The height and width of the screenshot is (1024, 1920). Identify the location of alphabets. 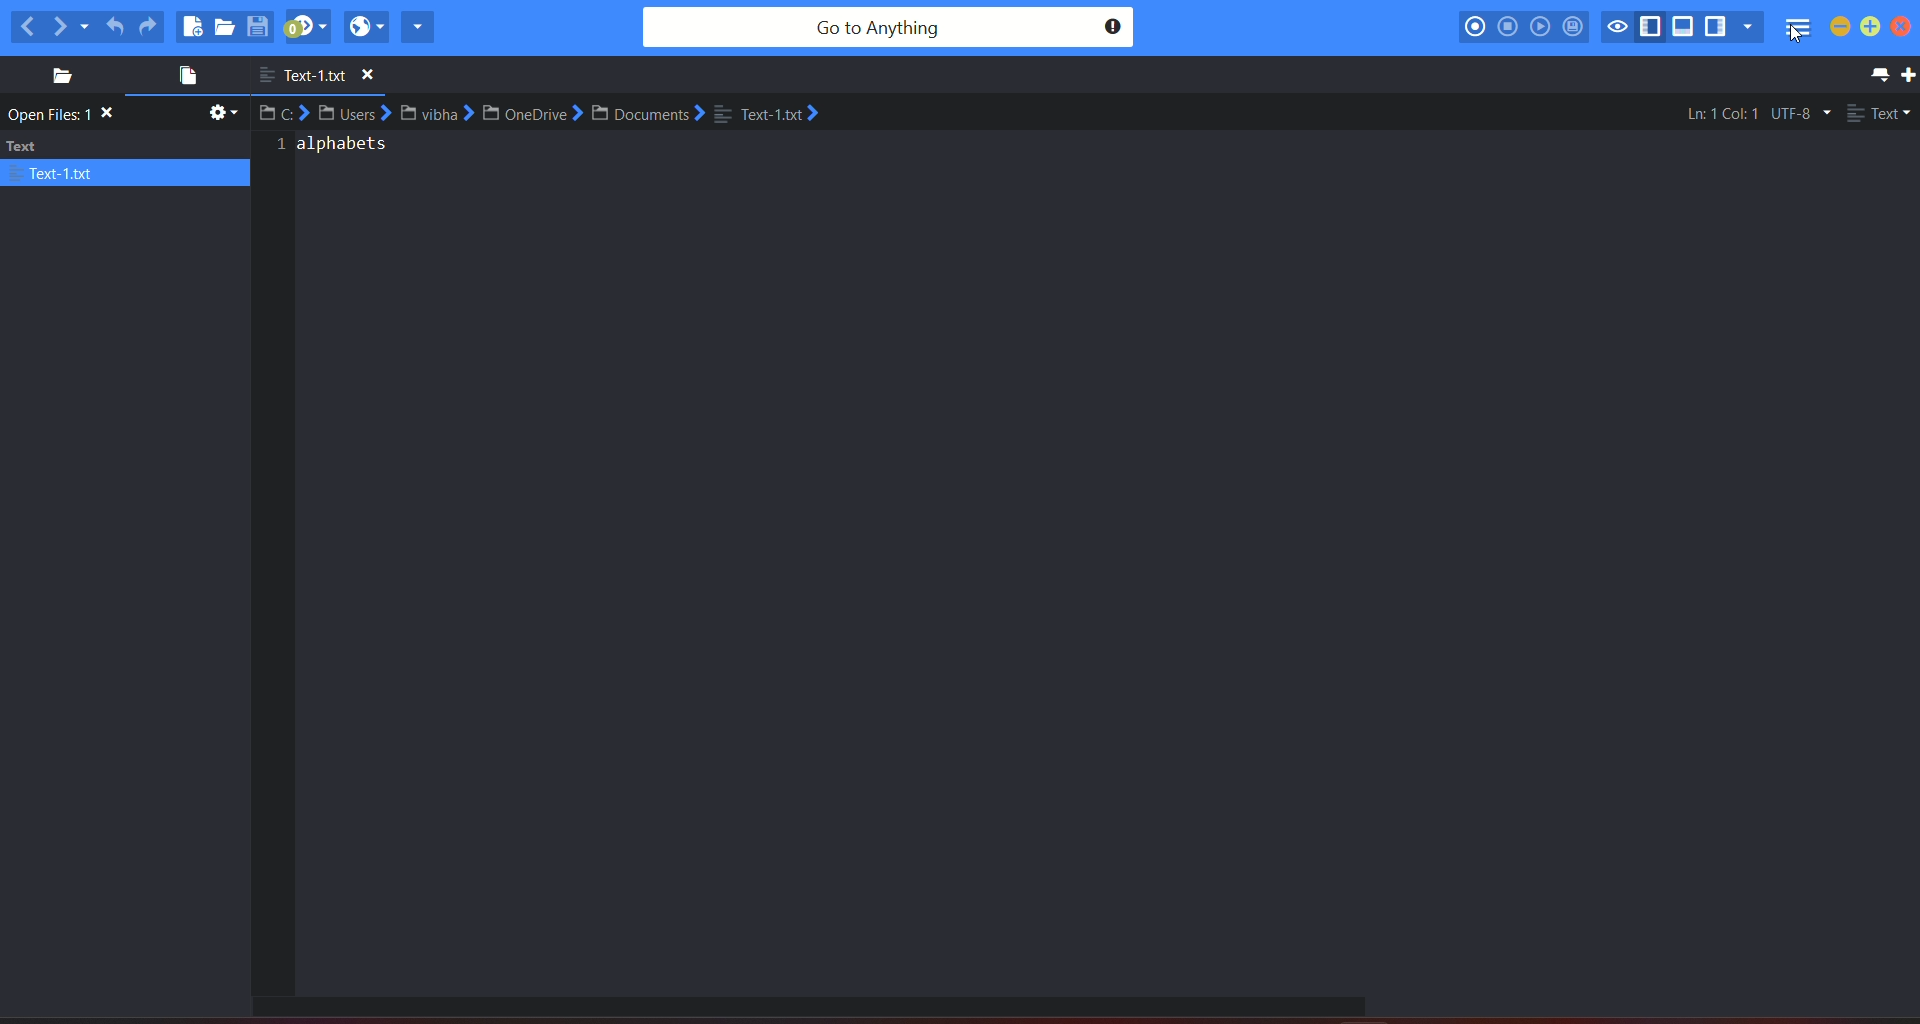
(338, 151).